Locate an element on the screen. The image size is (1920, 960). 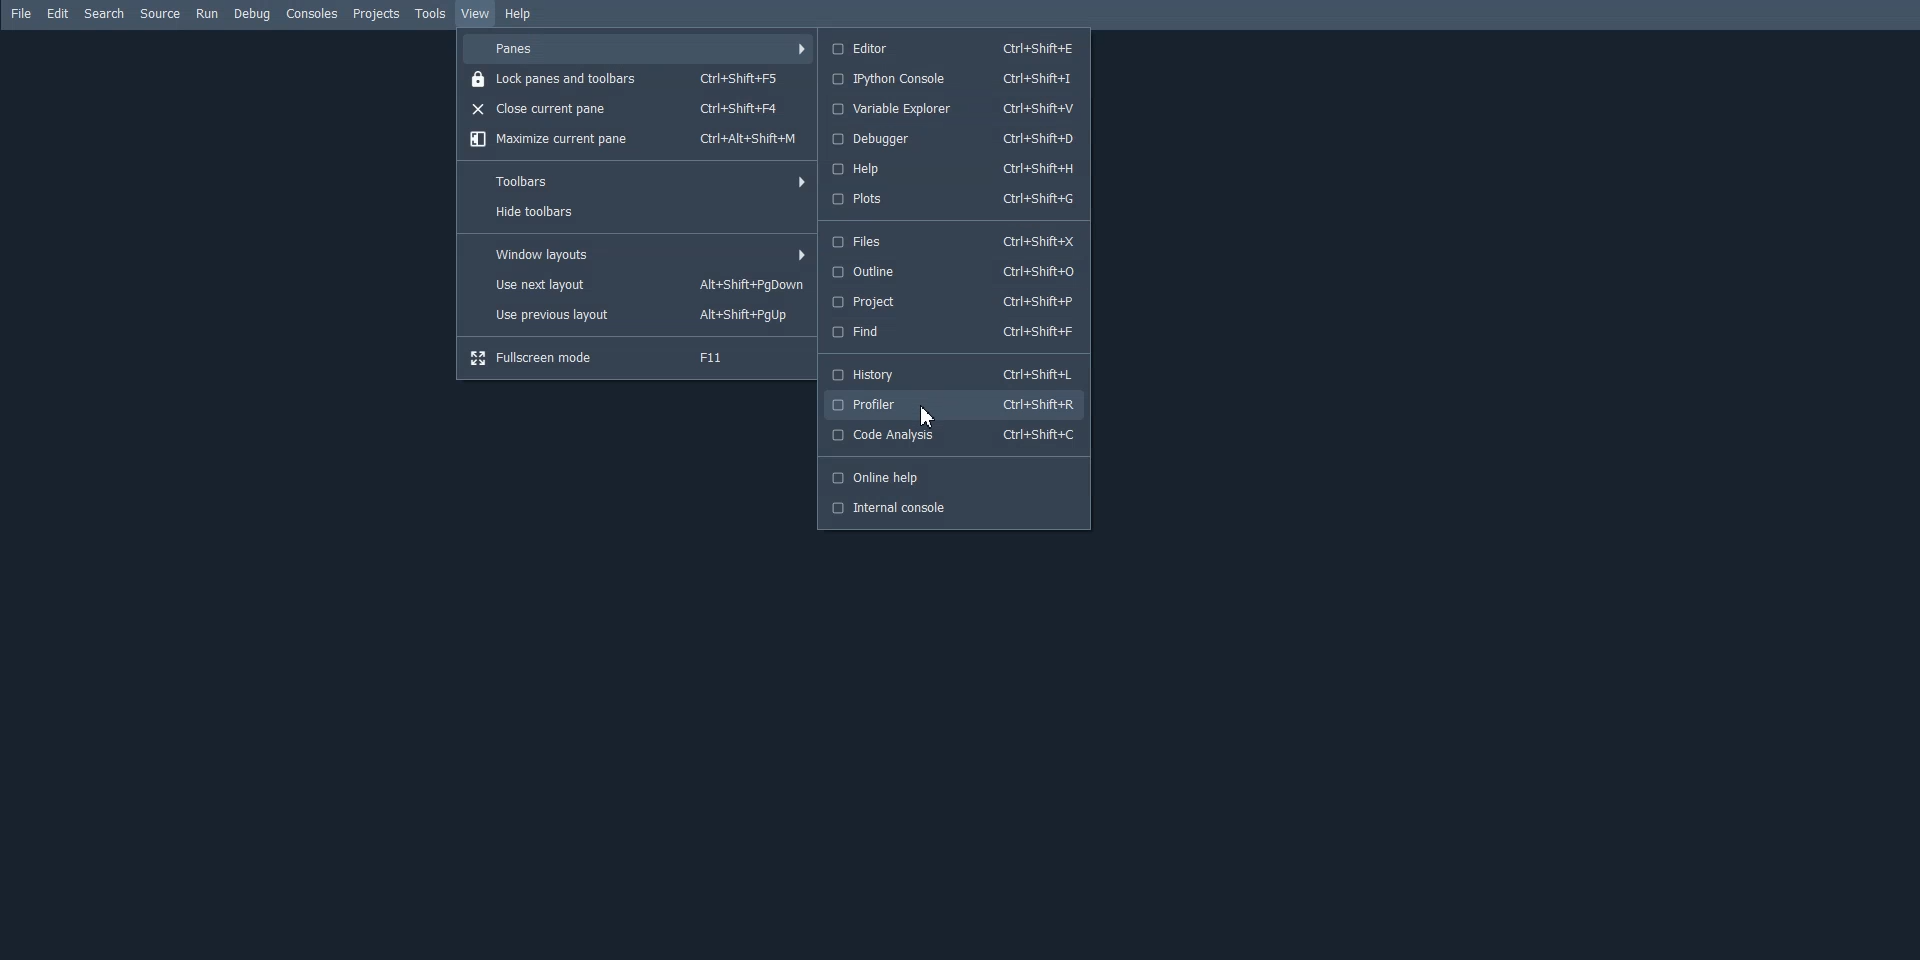
Source is located at coordinates (161, 13).